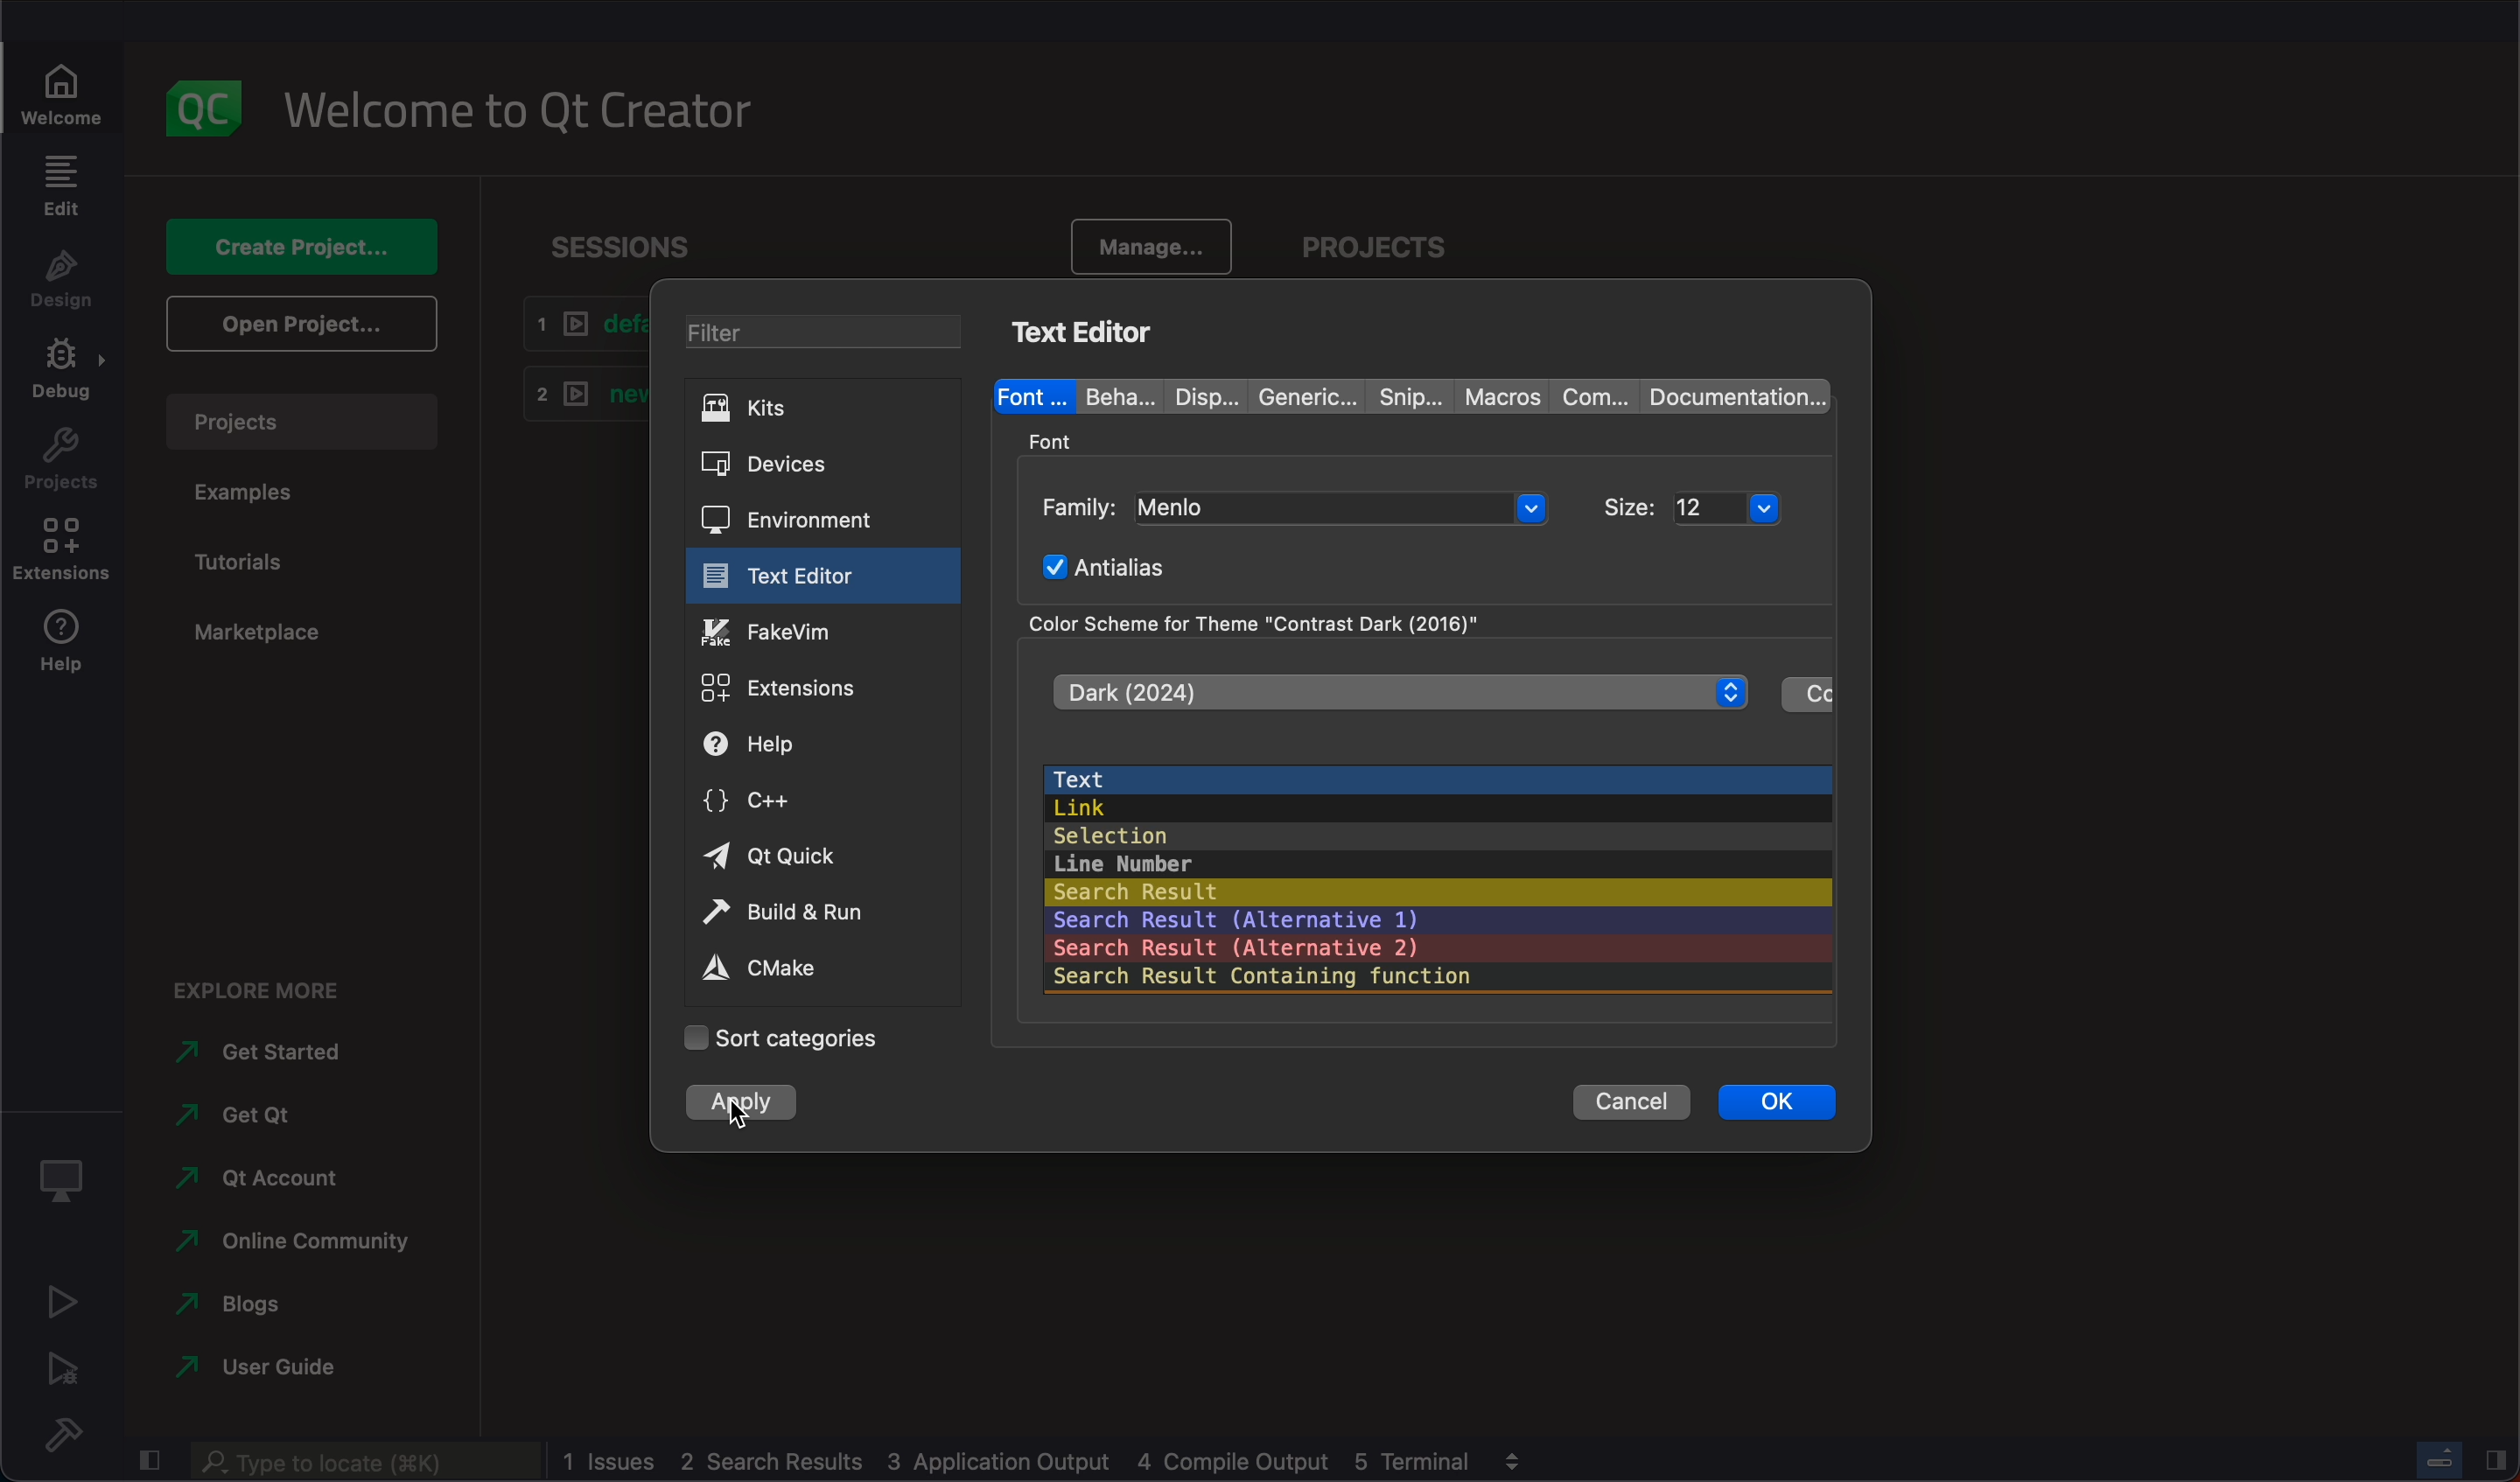 Image resolution: width=2520 pixels, height=1482 pixels. What do you see at coordinates (816, 576) in the screenshot?
I see `text editor` at bounding box center [816, 576].